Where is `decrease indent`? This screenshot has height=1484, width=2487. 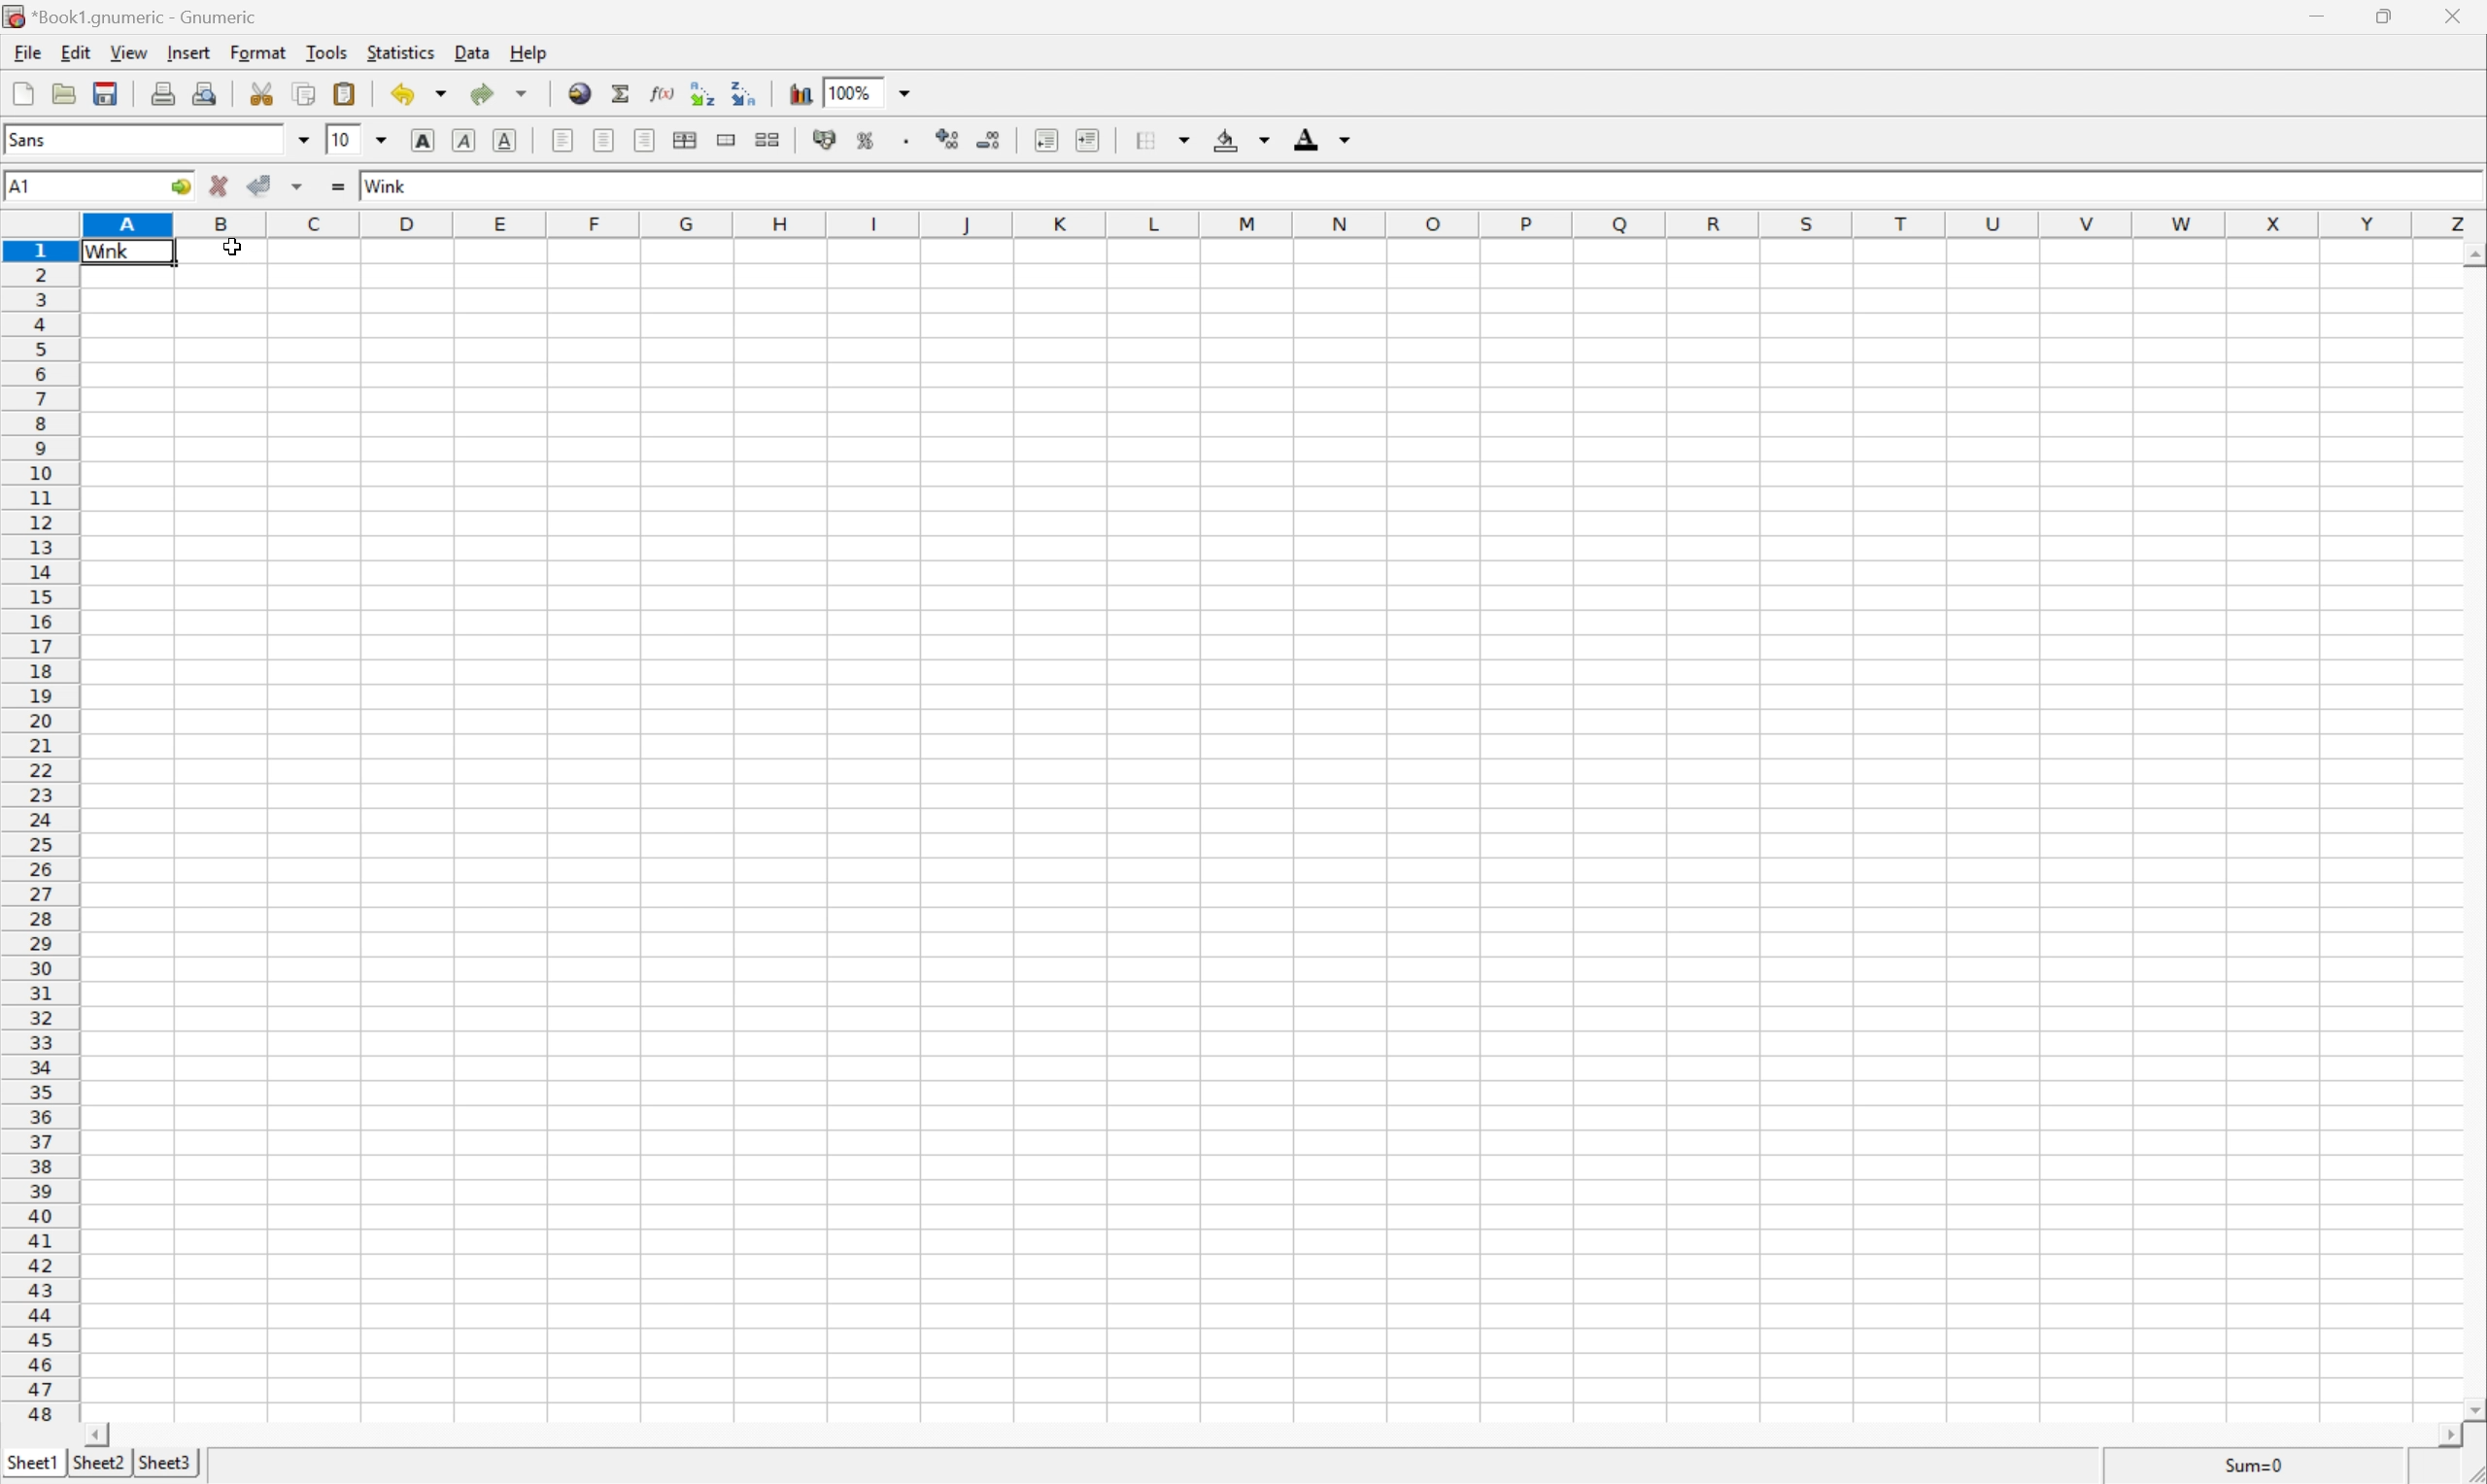 decrease indent is located at coordinates (1046, 140).